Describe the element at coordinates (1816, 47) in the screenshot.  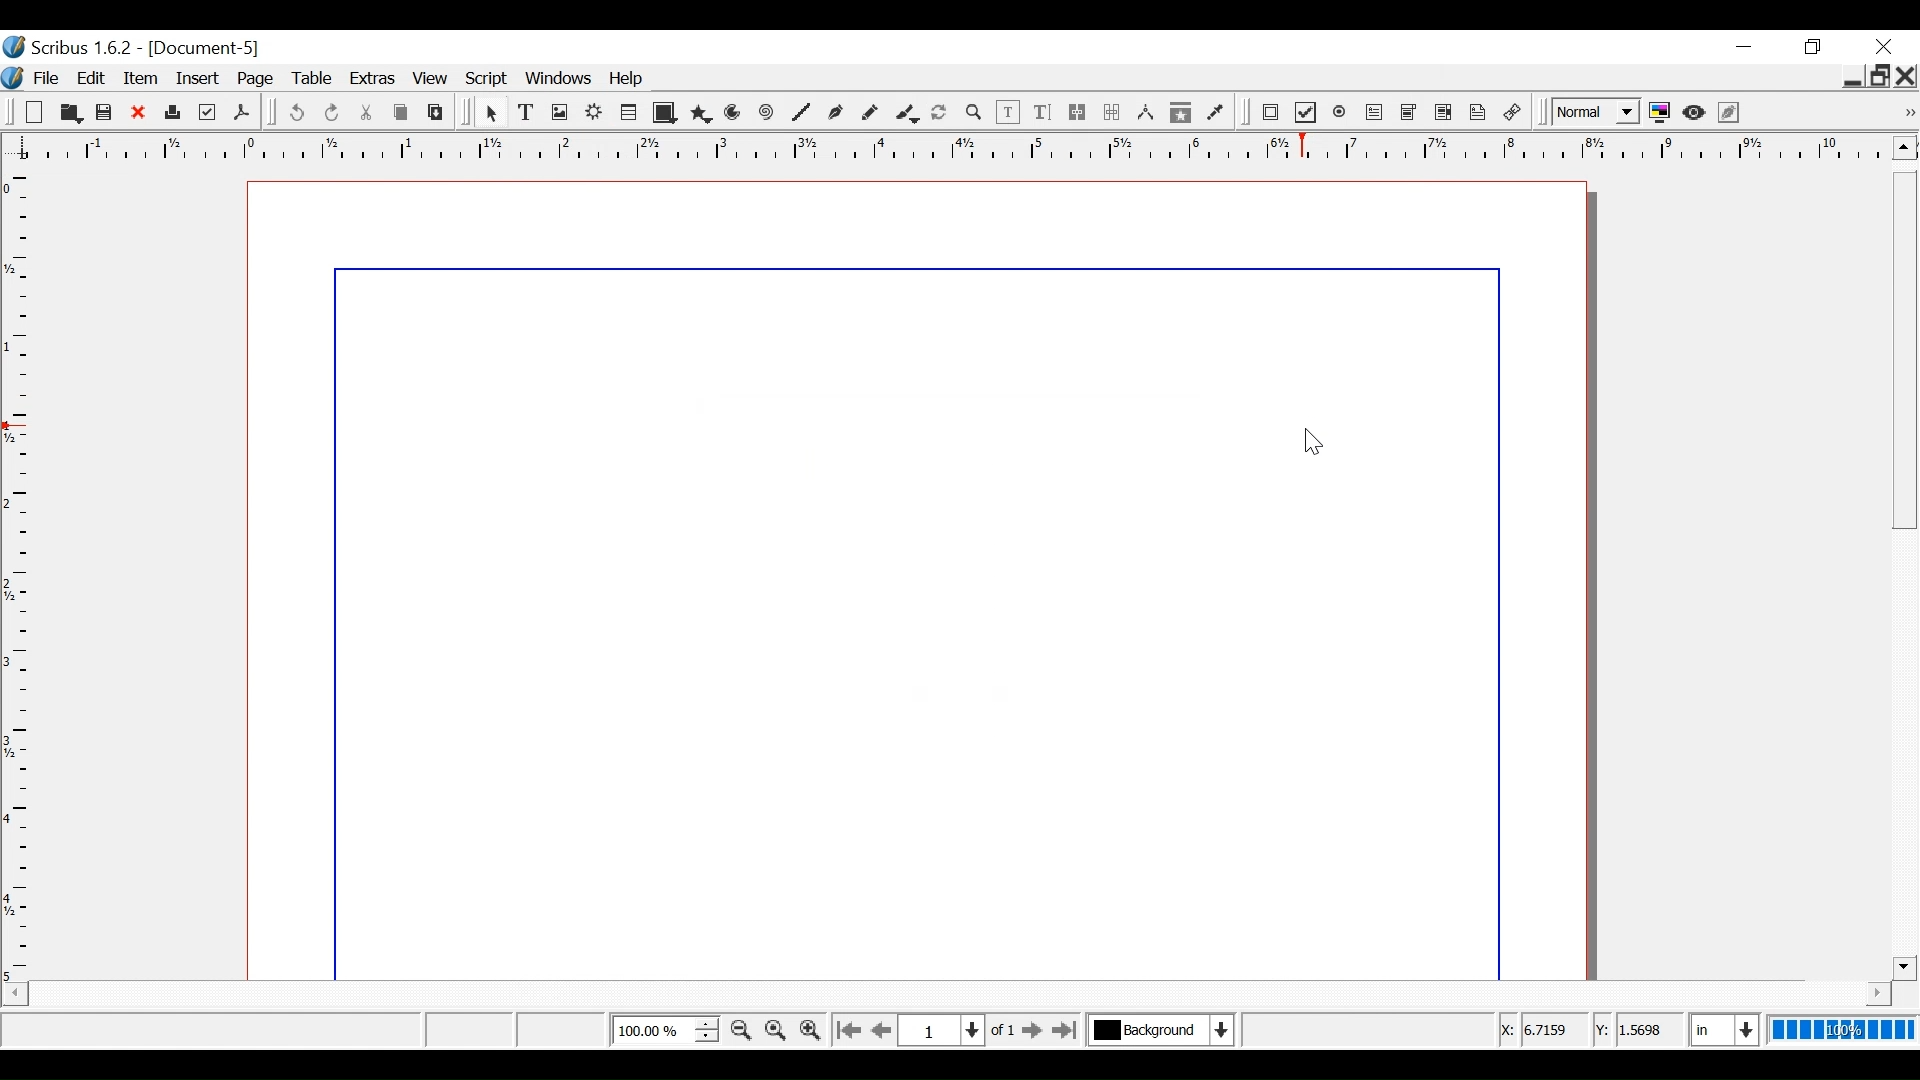
I see `minimize` at that location.